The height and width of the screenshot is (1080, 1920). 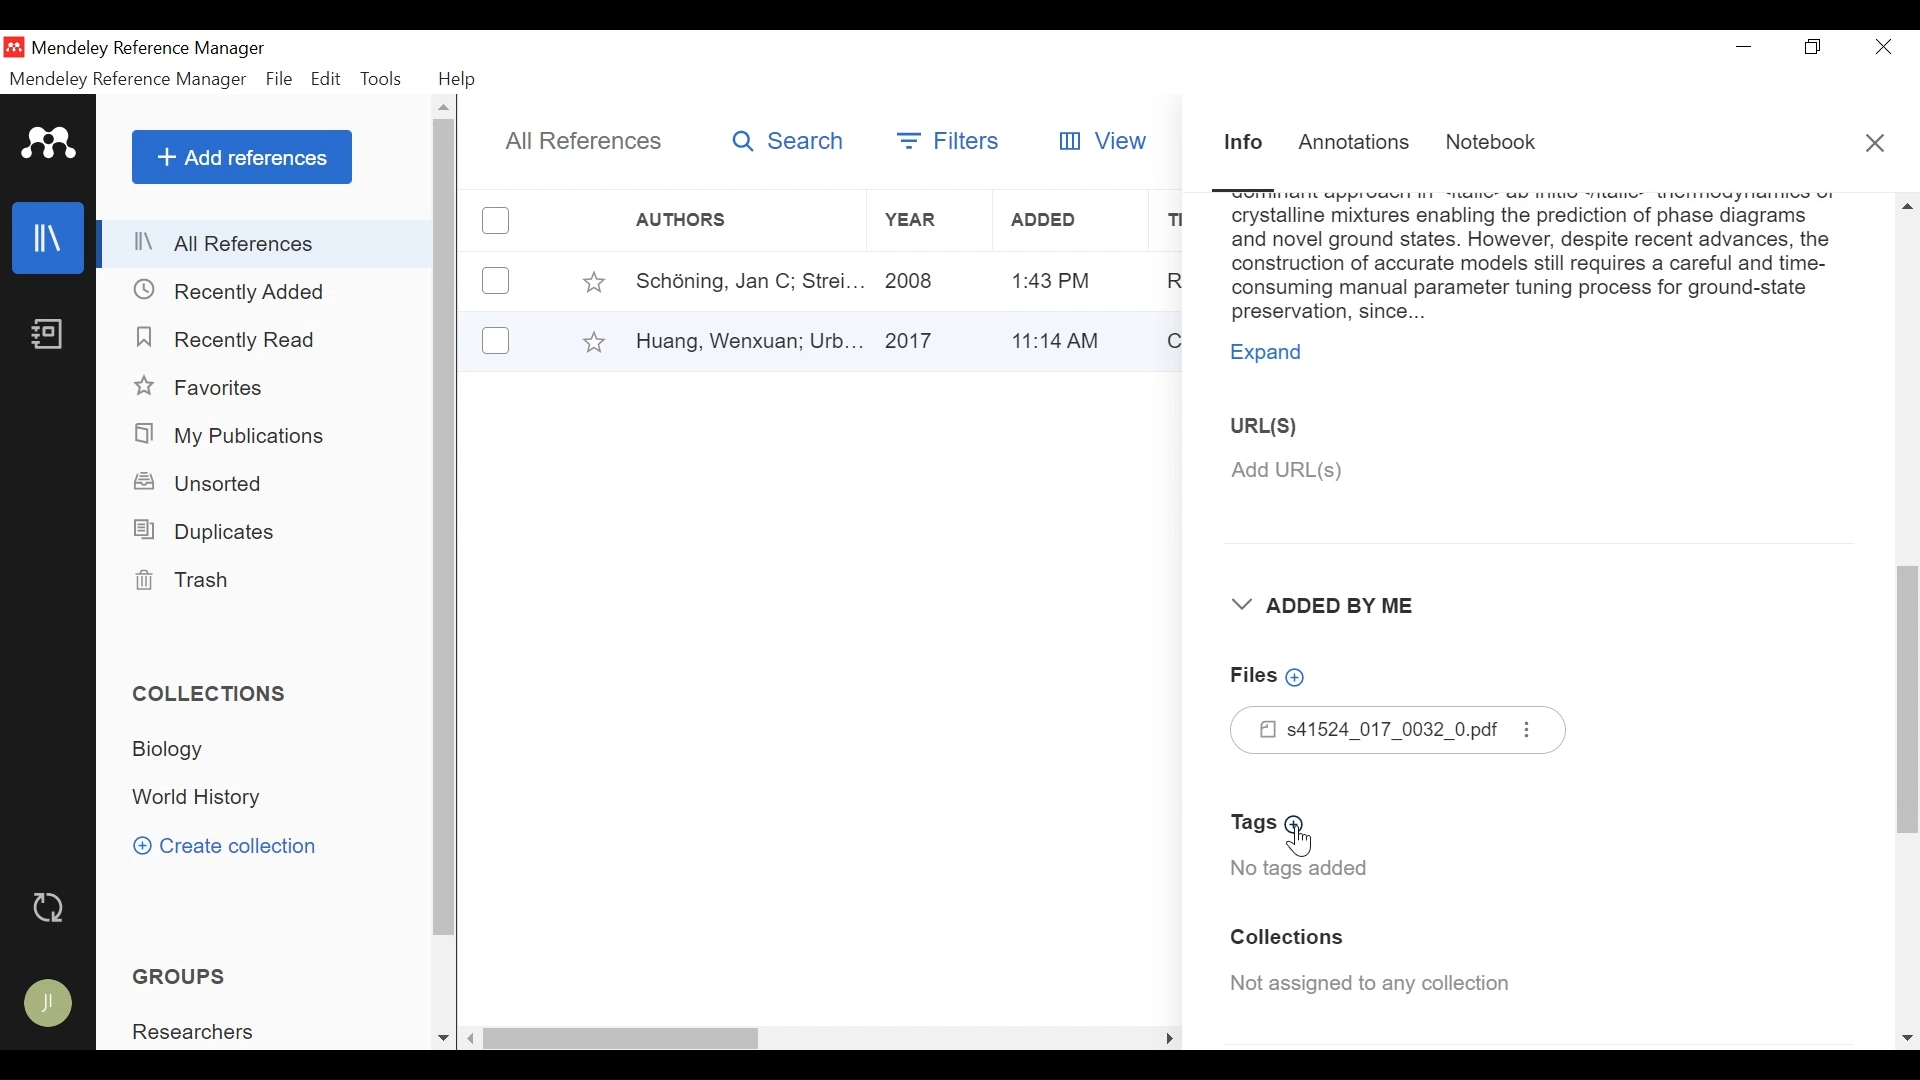 What do you see at coordinates (232, 293) in the screenshot?
I see `Recently Added` at bounding box center [232, 293].